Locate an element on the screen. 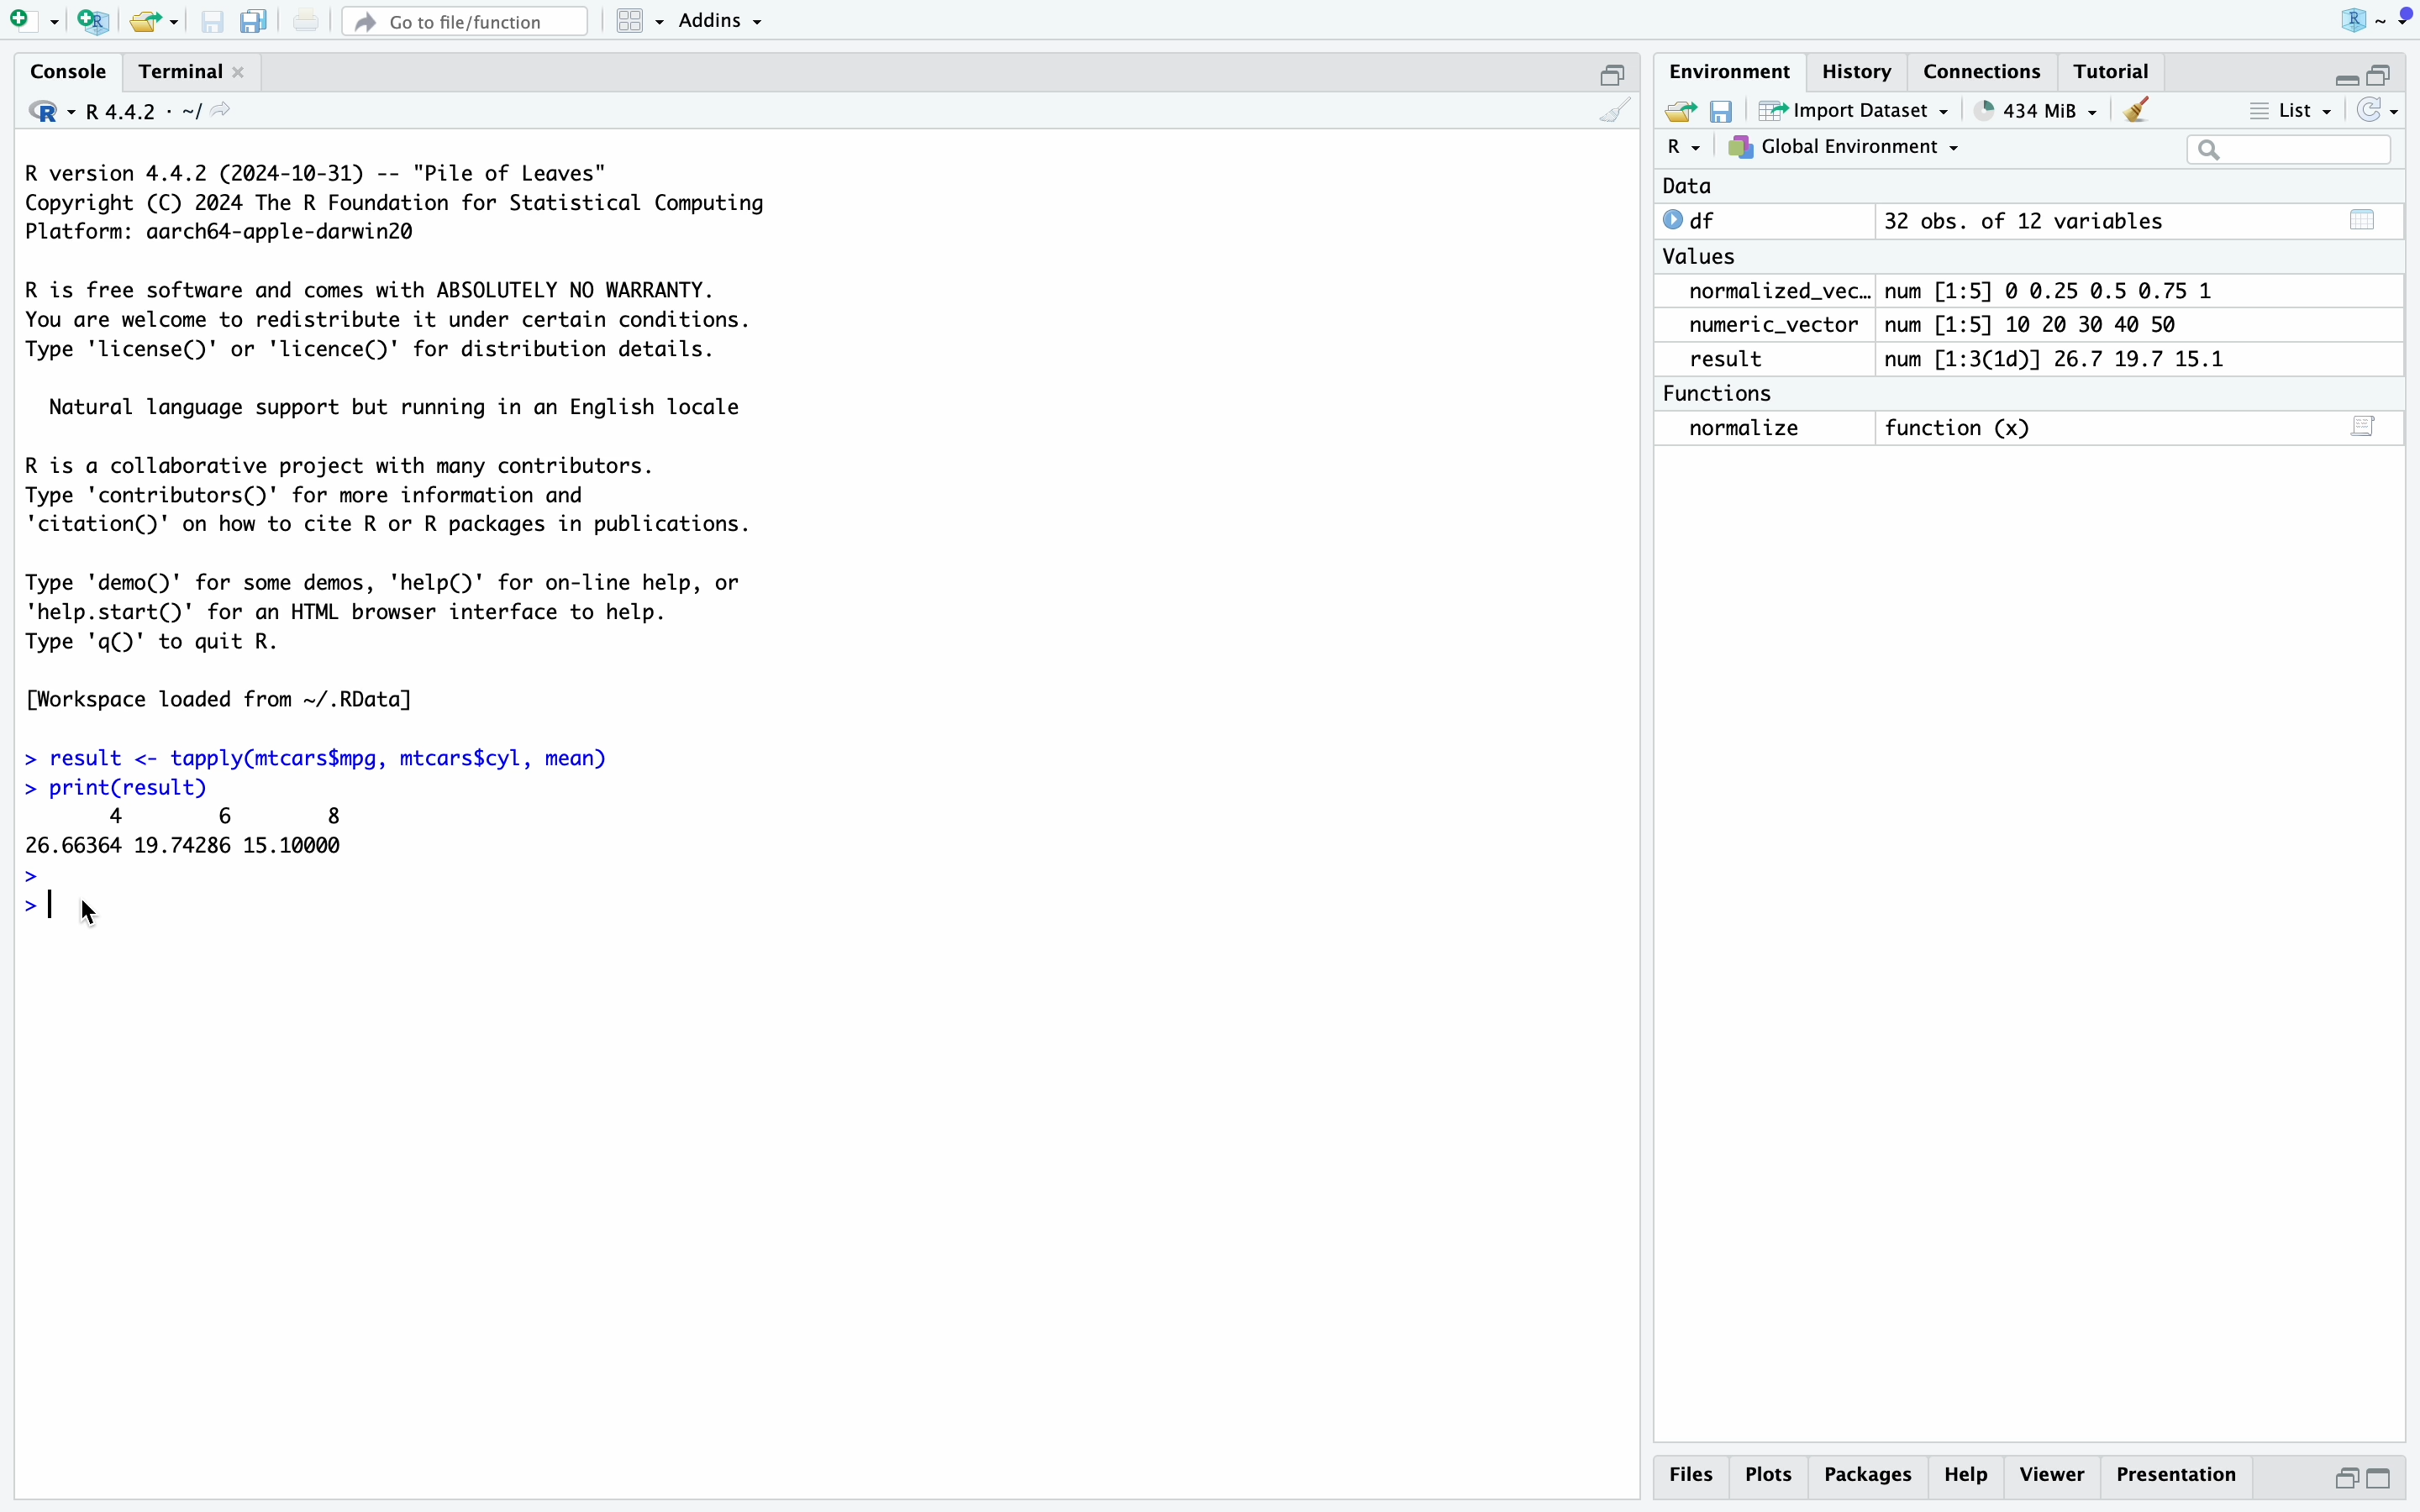  Addins is located at coordinates (722, 18).